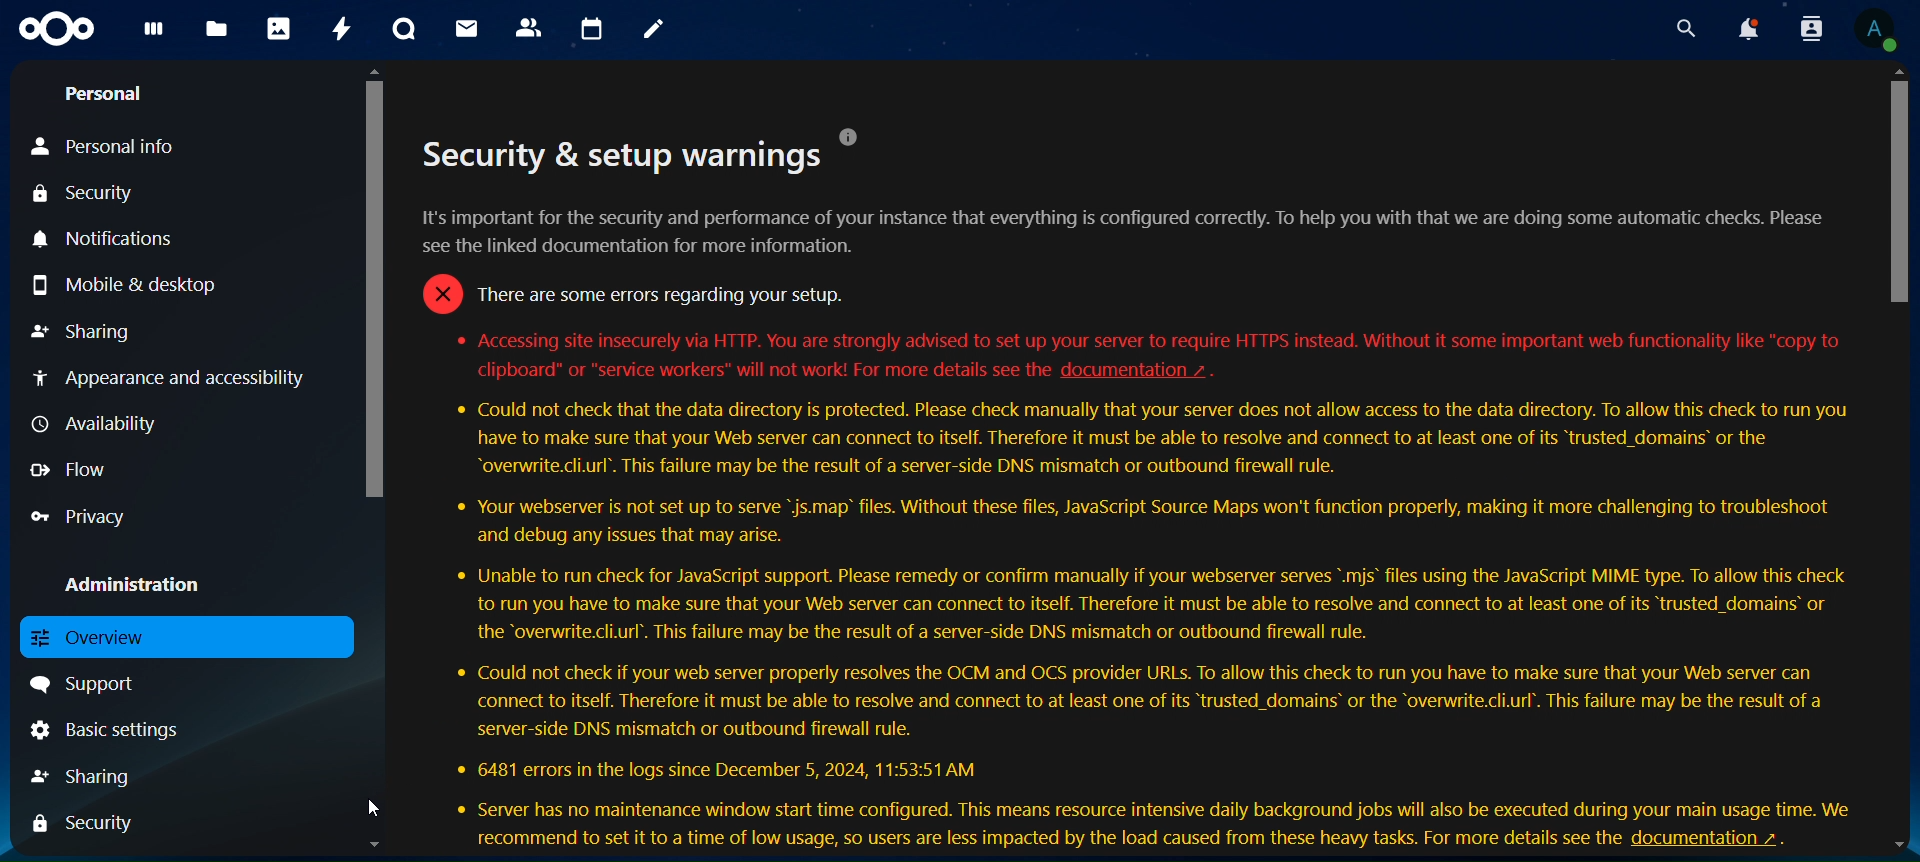 This screenshot has width=1920, height=862. What do you see at coordinates (1131, 261) in the screenshot?
I see `text` at bounding box center [1131, 261].